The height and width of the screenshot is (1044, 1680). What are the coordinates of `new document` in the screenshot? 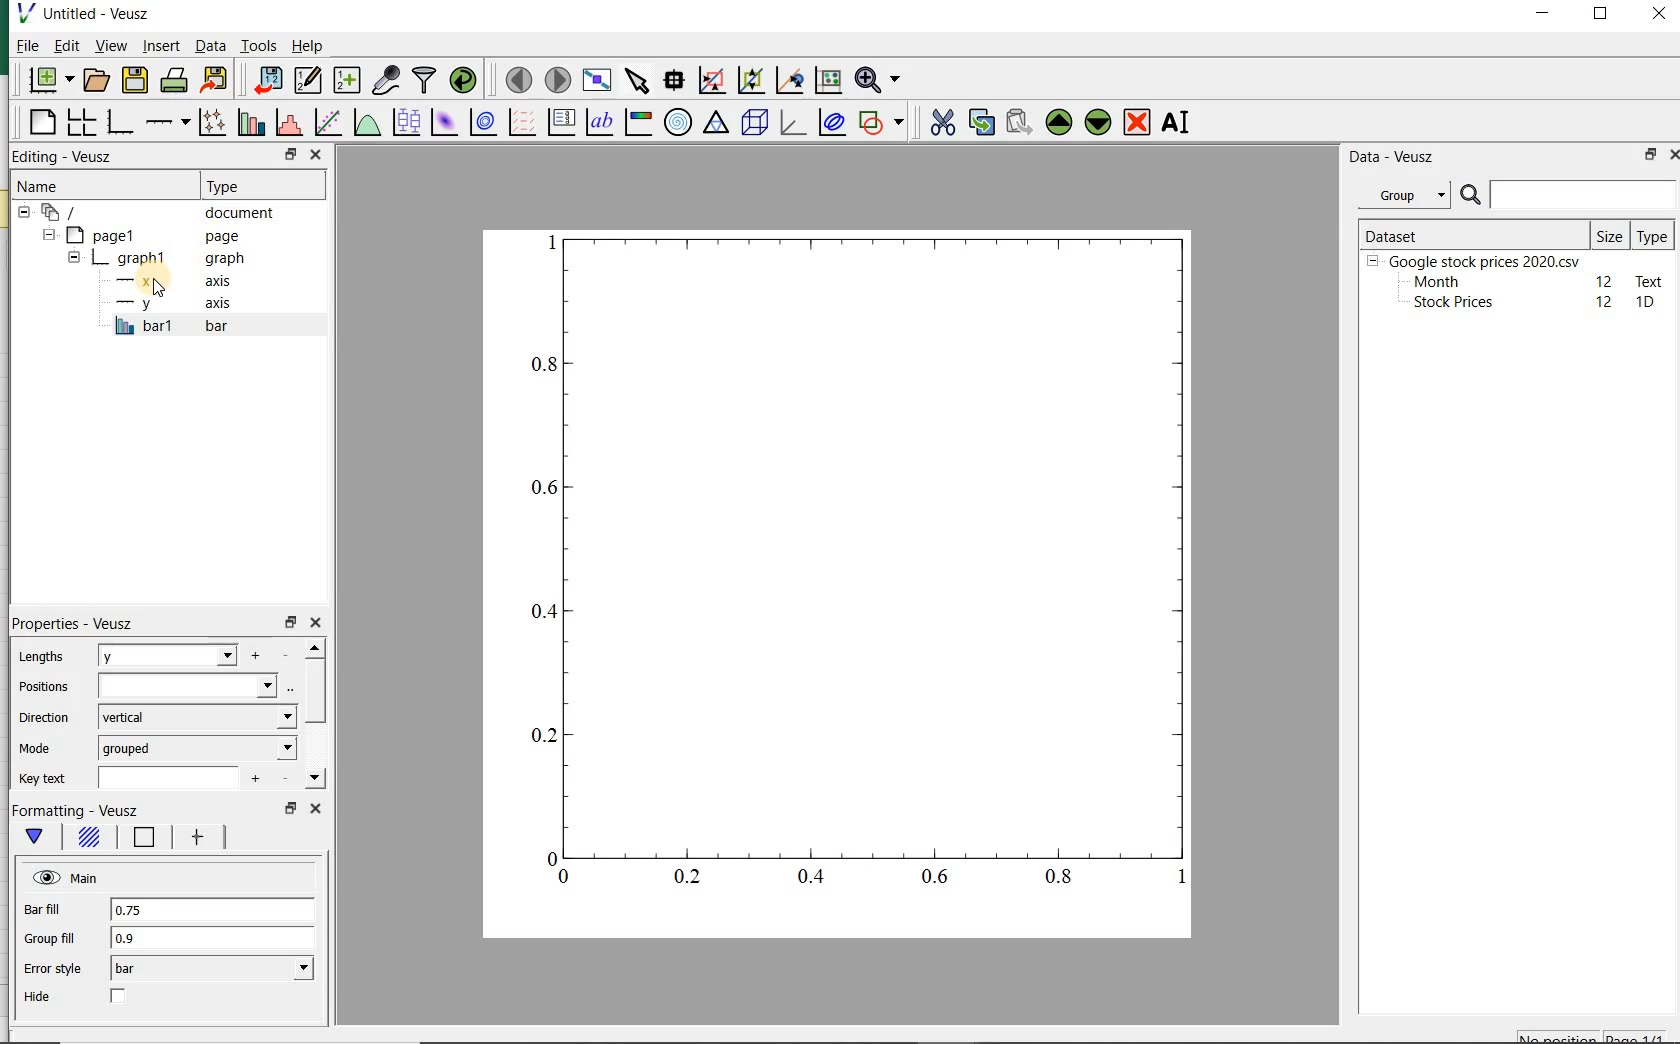 It's located at (50, 81).